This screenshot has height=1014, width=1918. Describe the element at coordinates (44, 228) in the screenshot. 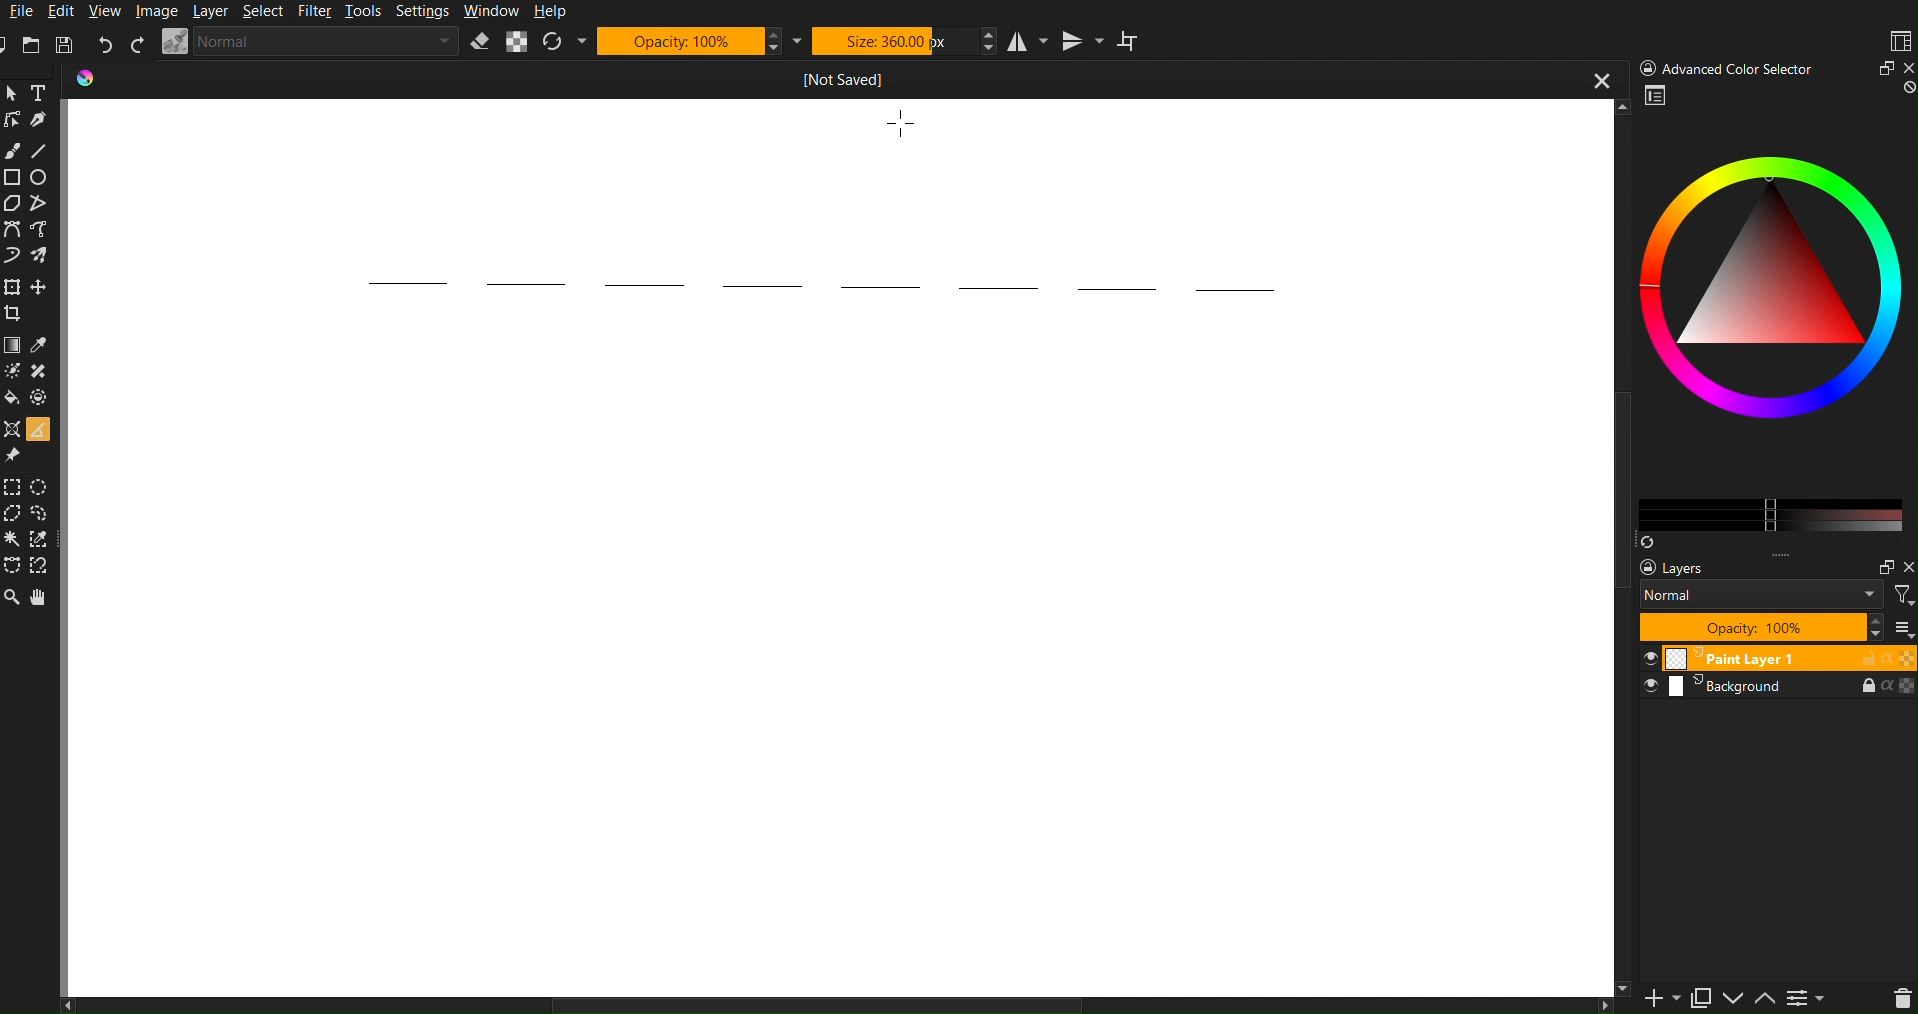

I see `Bezier Curve` at that location.